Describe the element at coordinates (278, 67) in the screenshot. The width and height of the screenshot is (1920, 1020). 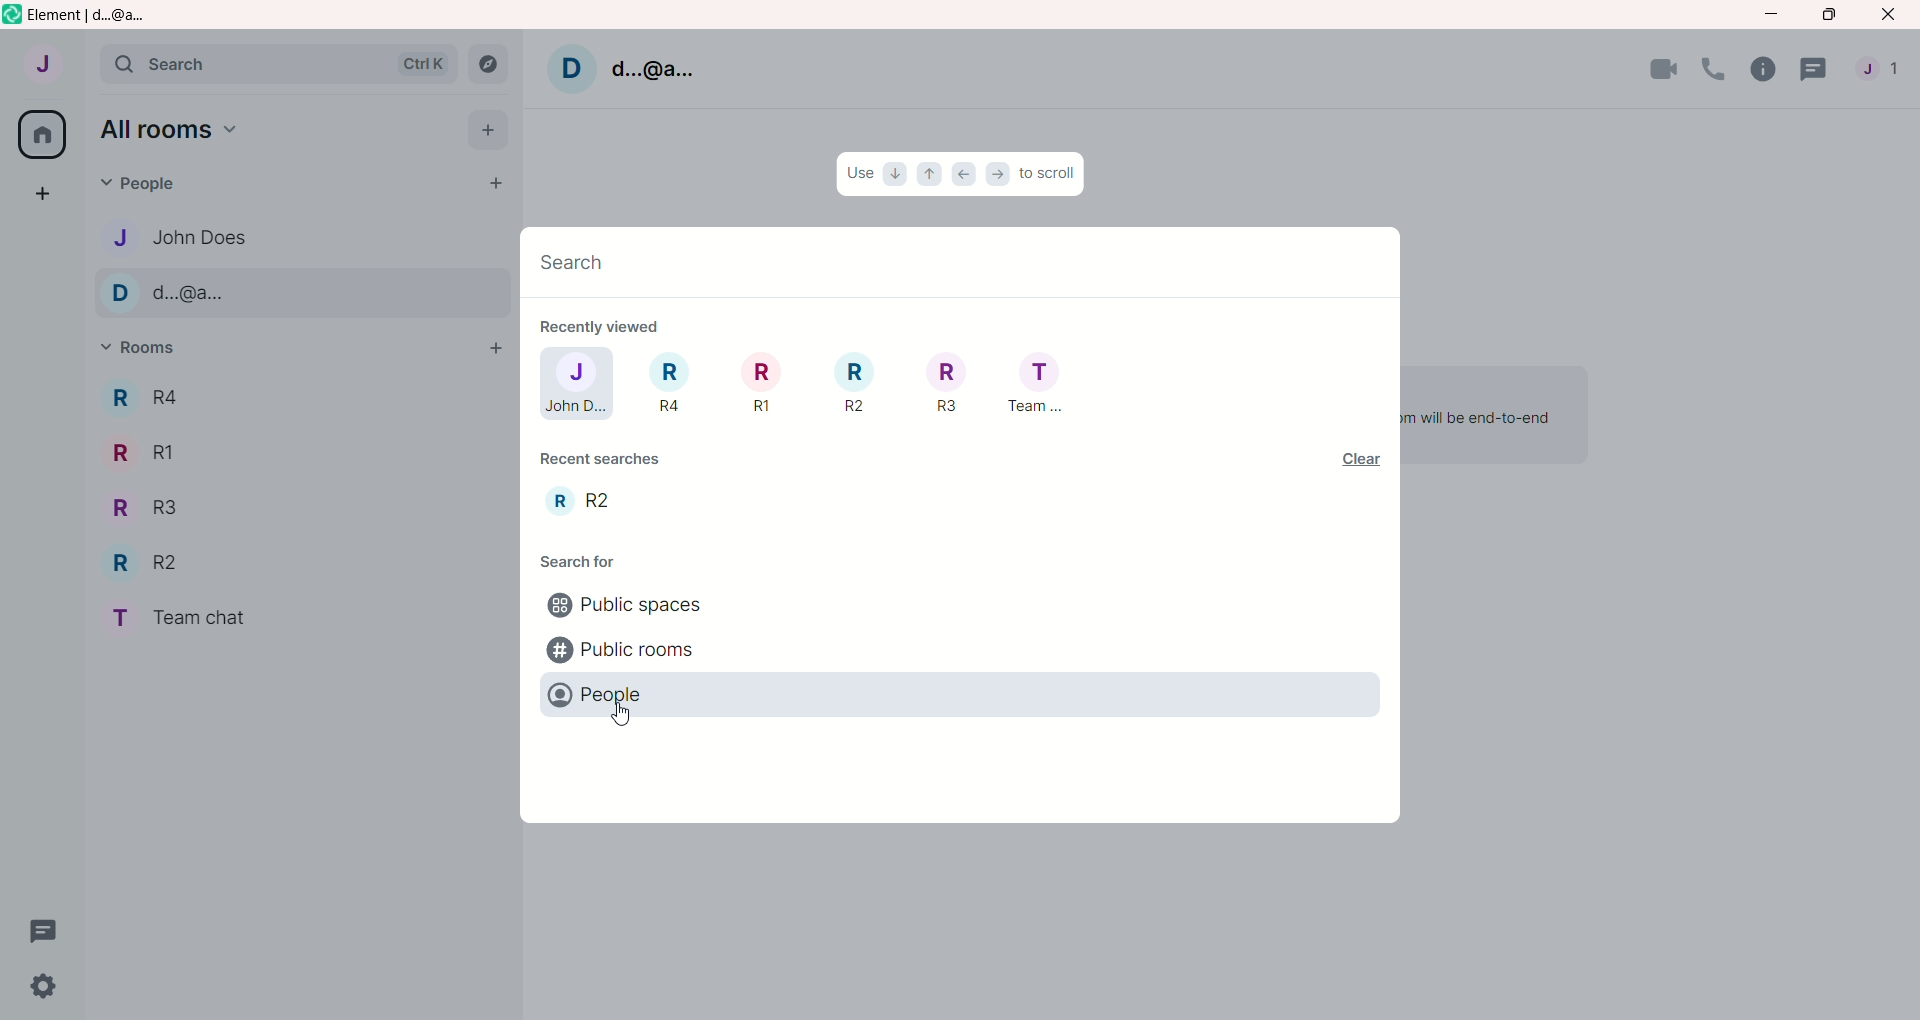
I see `search bar` at that location.